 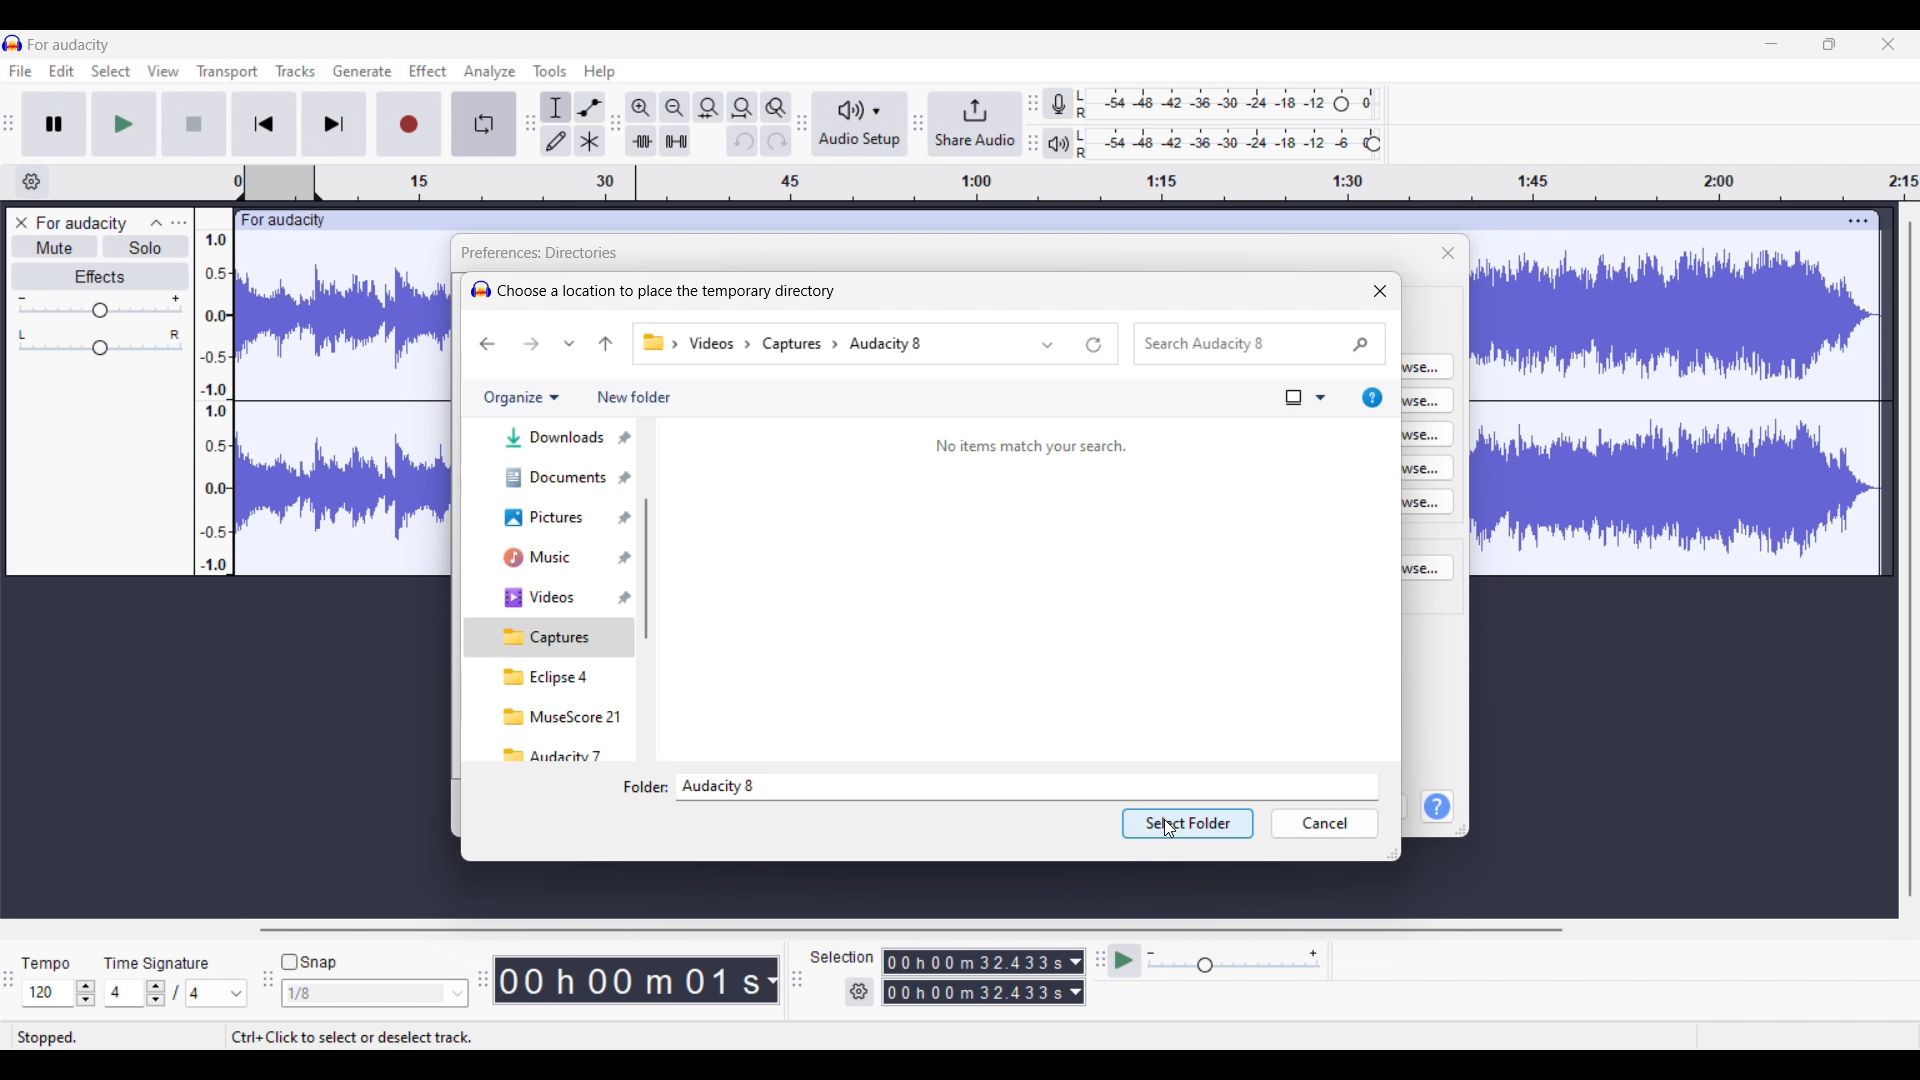 I want to click on Collapse , so click(x=156, y=224).